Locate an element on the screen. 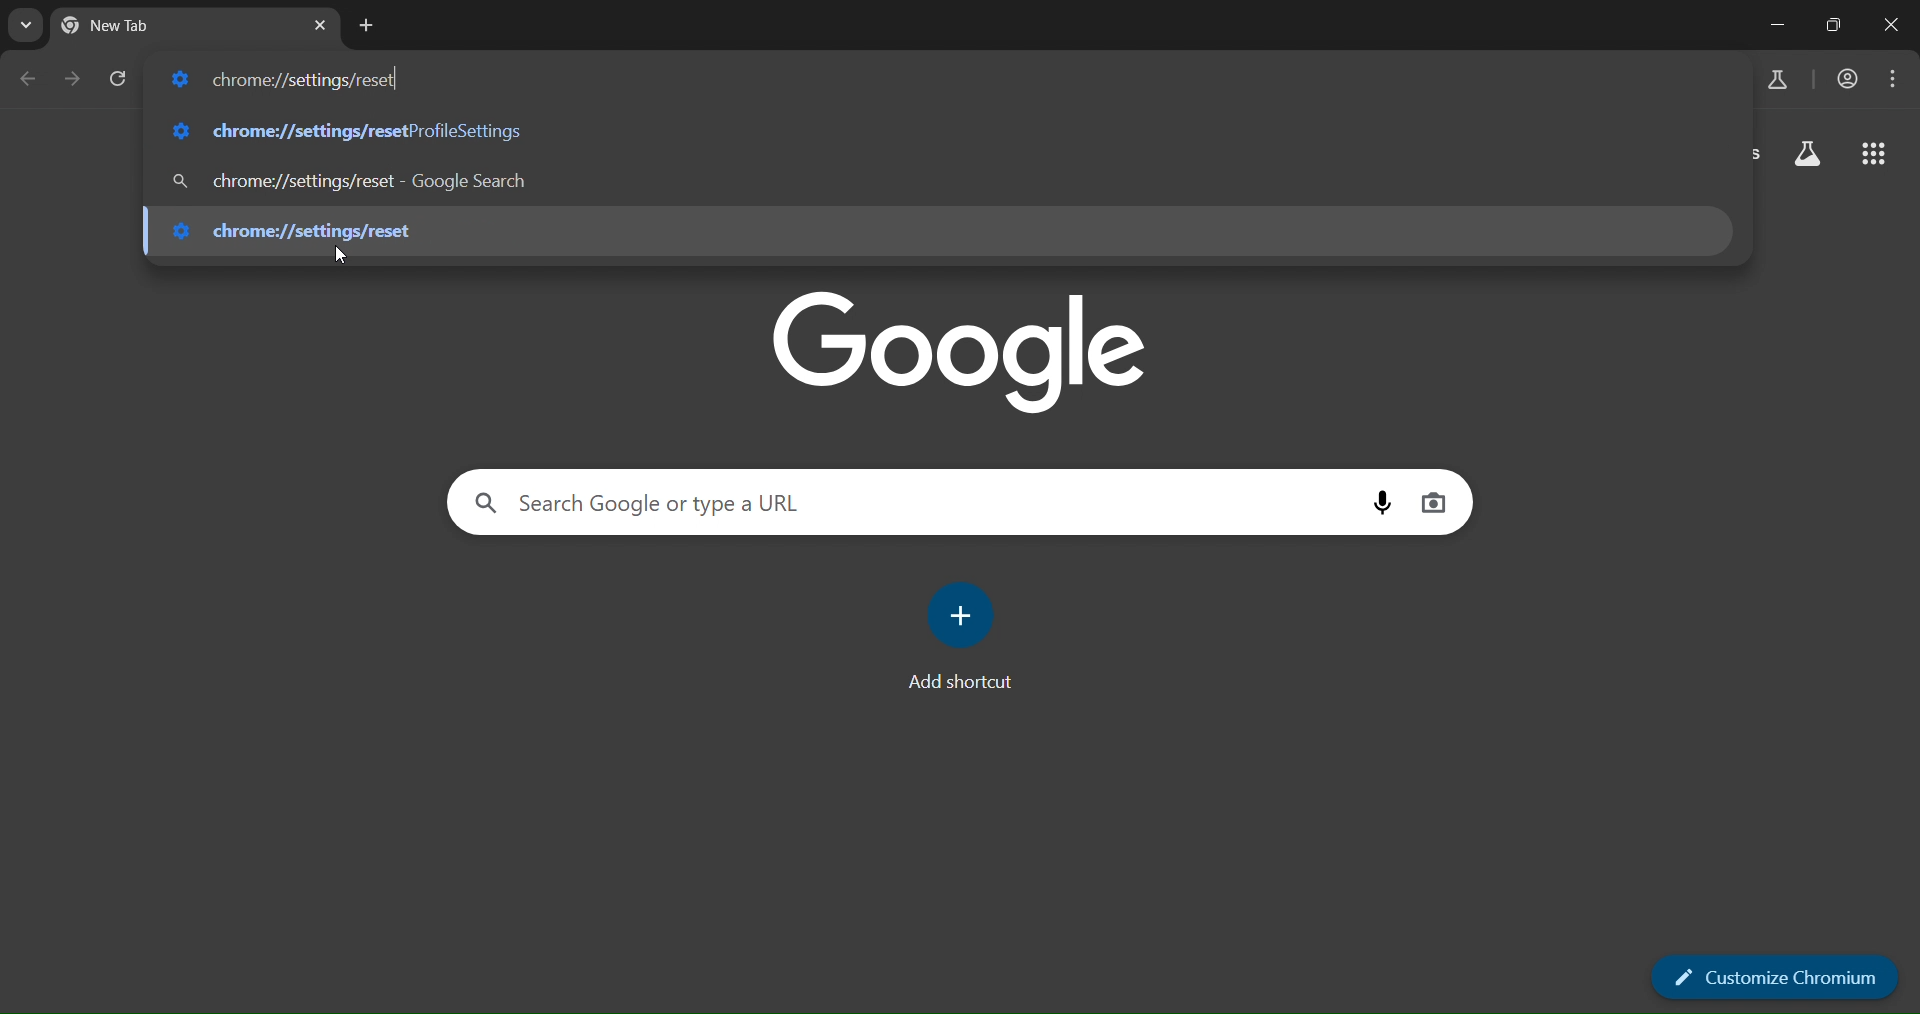 This screenshot has height=1014, width=1920. Minimize is located at coordinates (1780, 24).